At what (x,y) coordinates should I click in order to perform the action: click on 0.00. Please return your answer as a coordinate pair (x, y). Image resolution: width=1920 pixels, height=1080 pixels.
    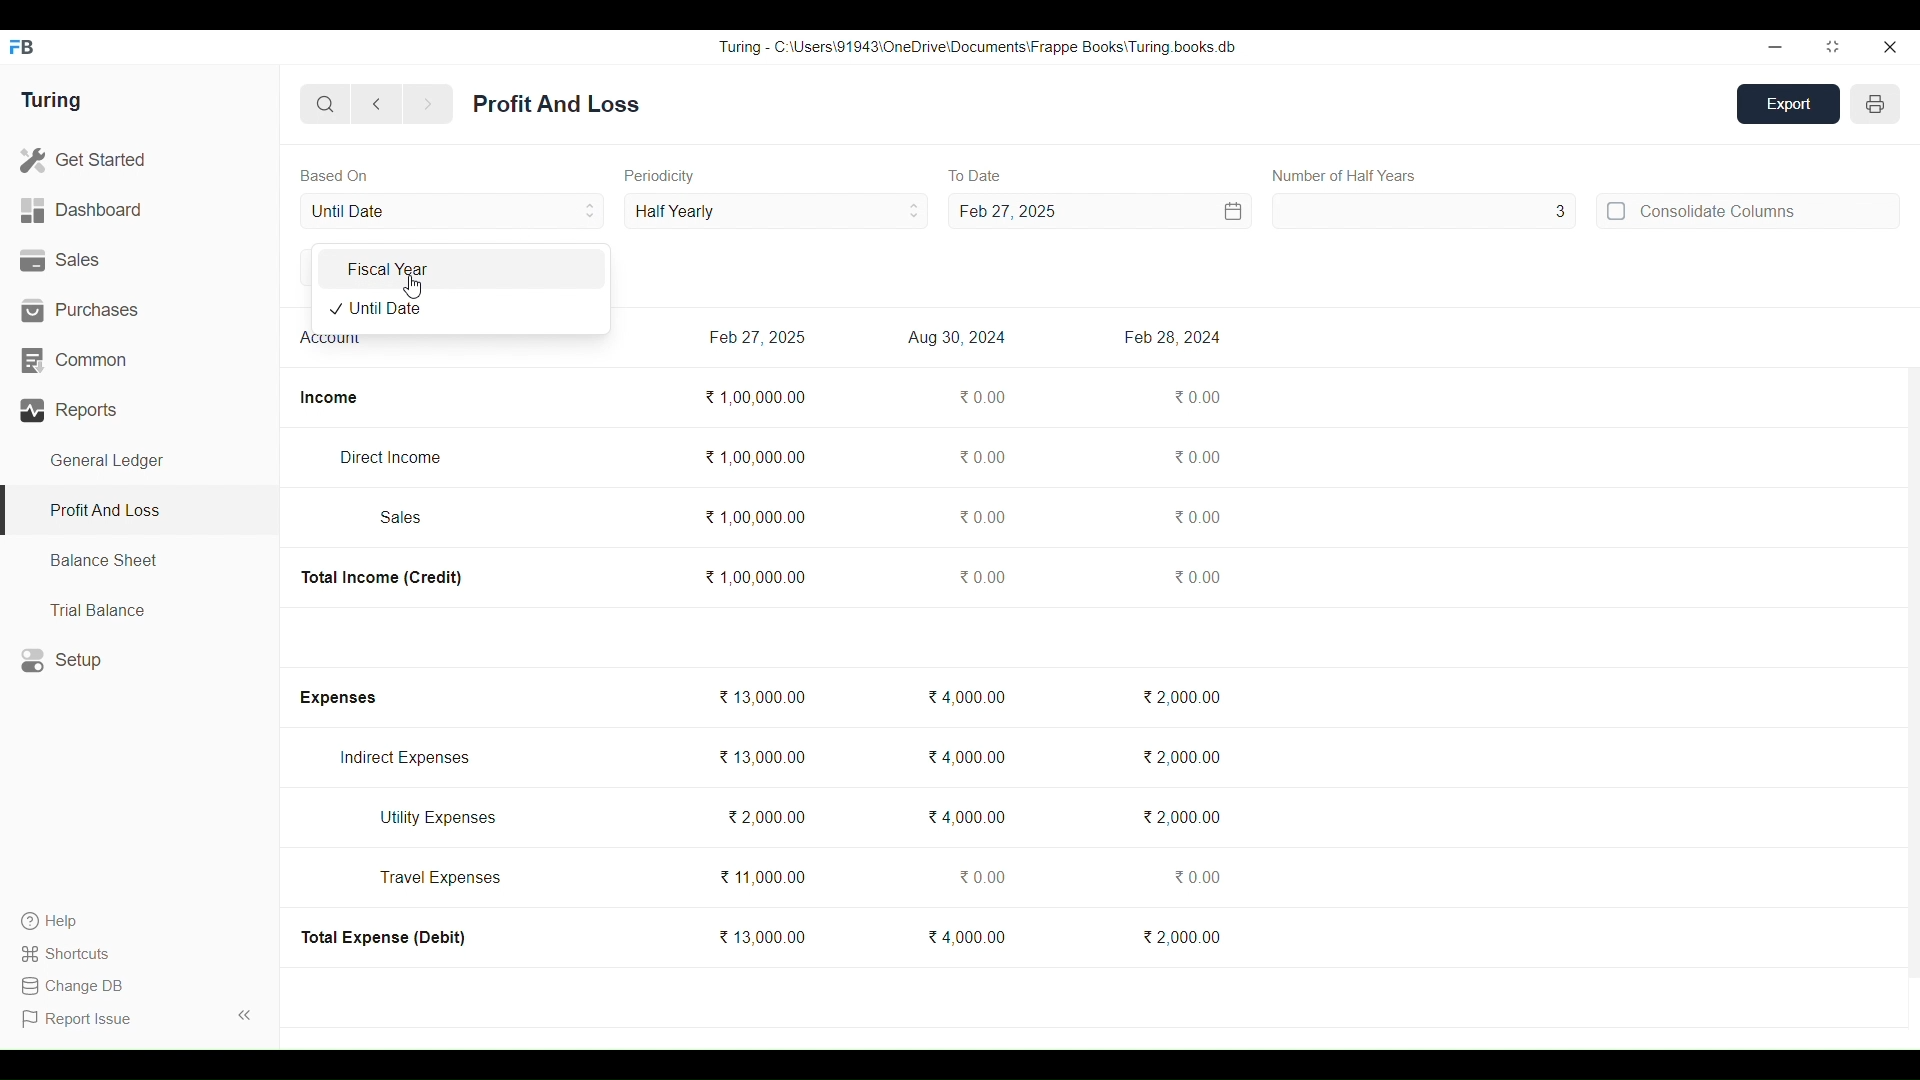
    Looking at the image, I should click on (980, 877).